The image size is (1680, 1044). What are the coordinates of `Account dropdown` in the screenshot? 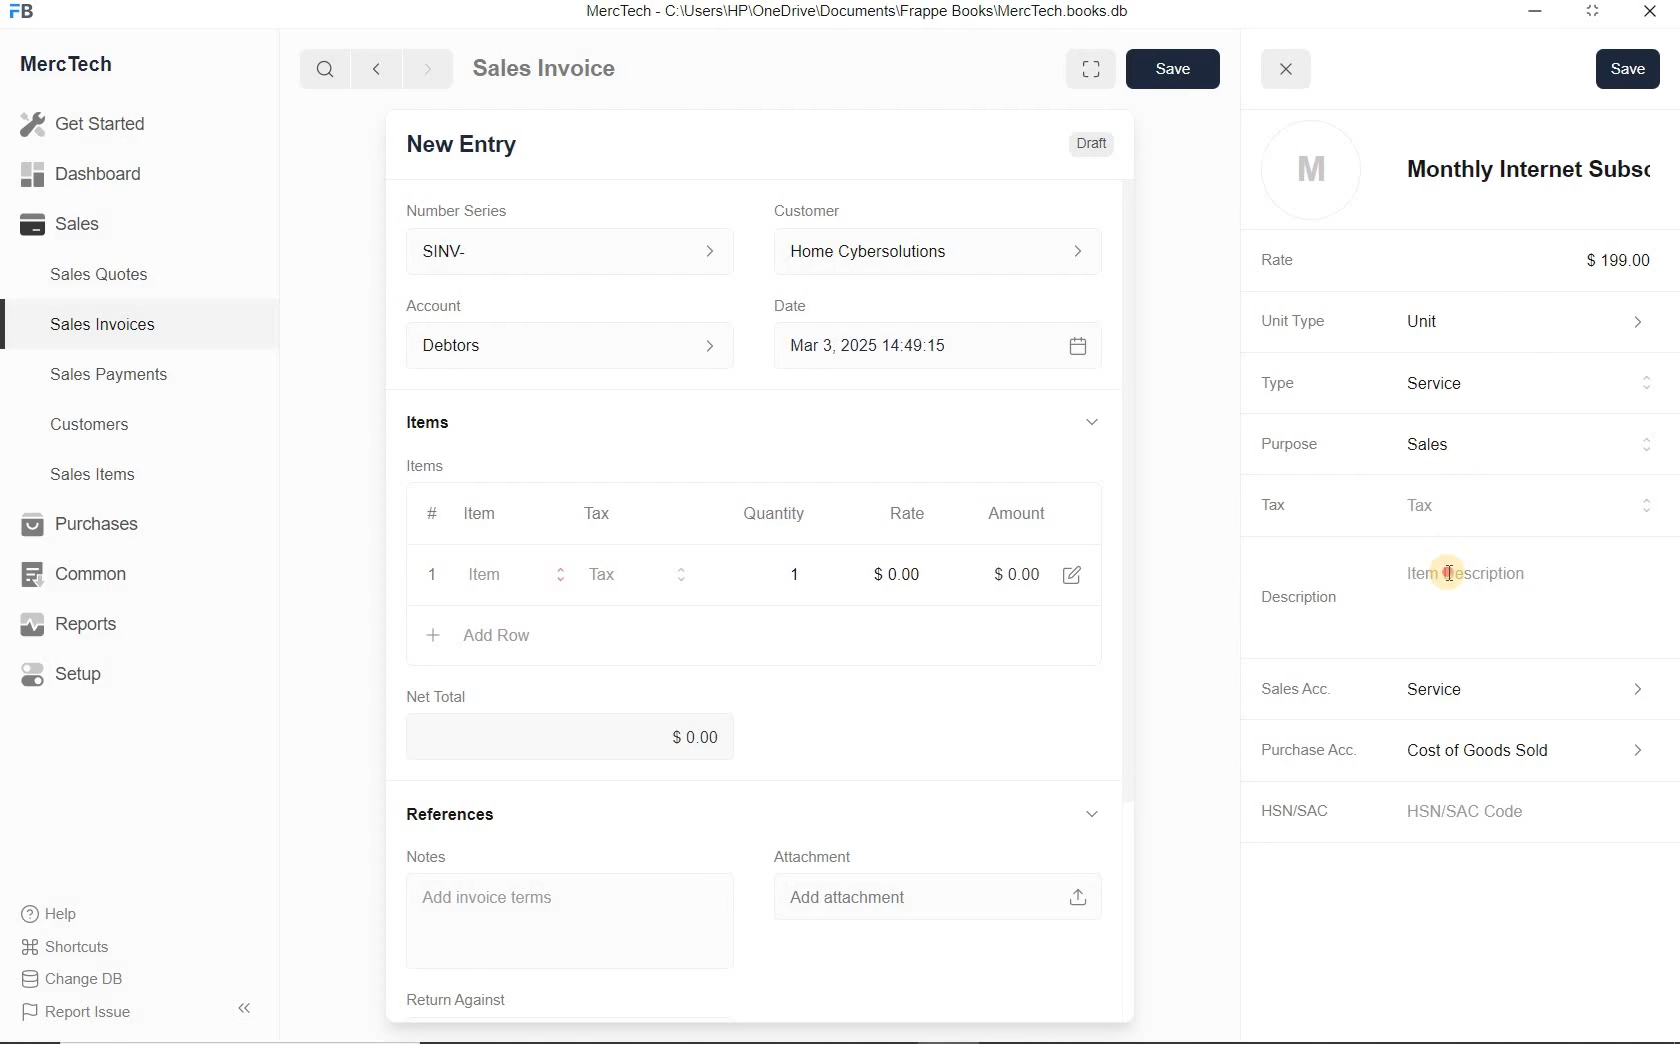 It's located at (570, 347).